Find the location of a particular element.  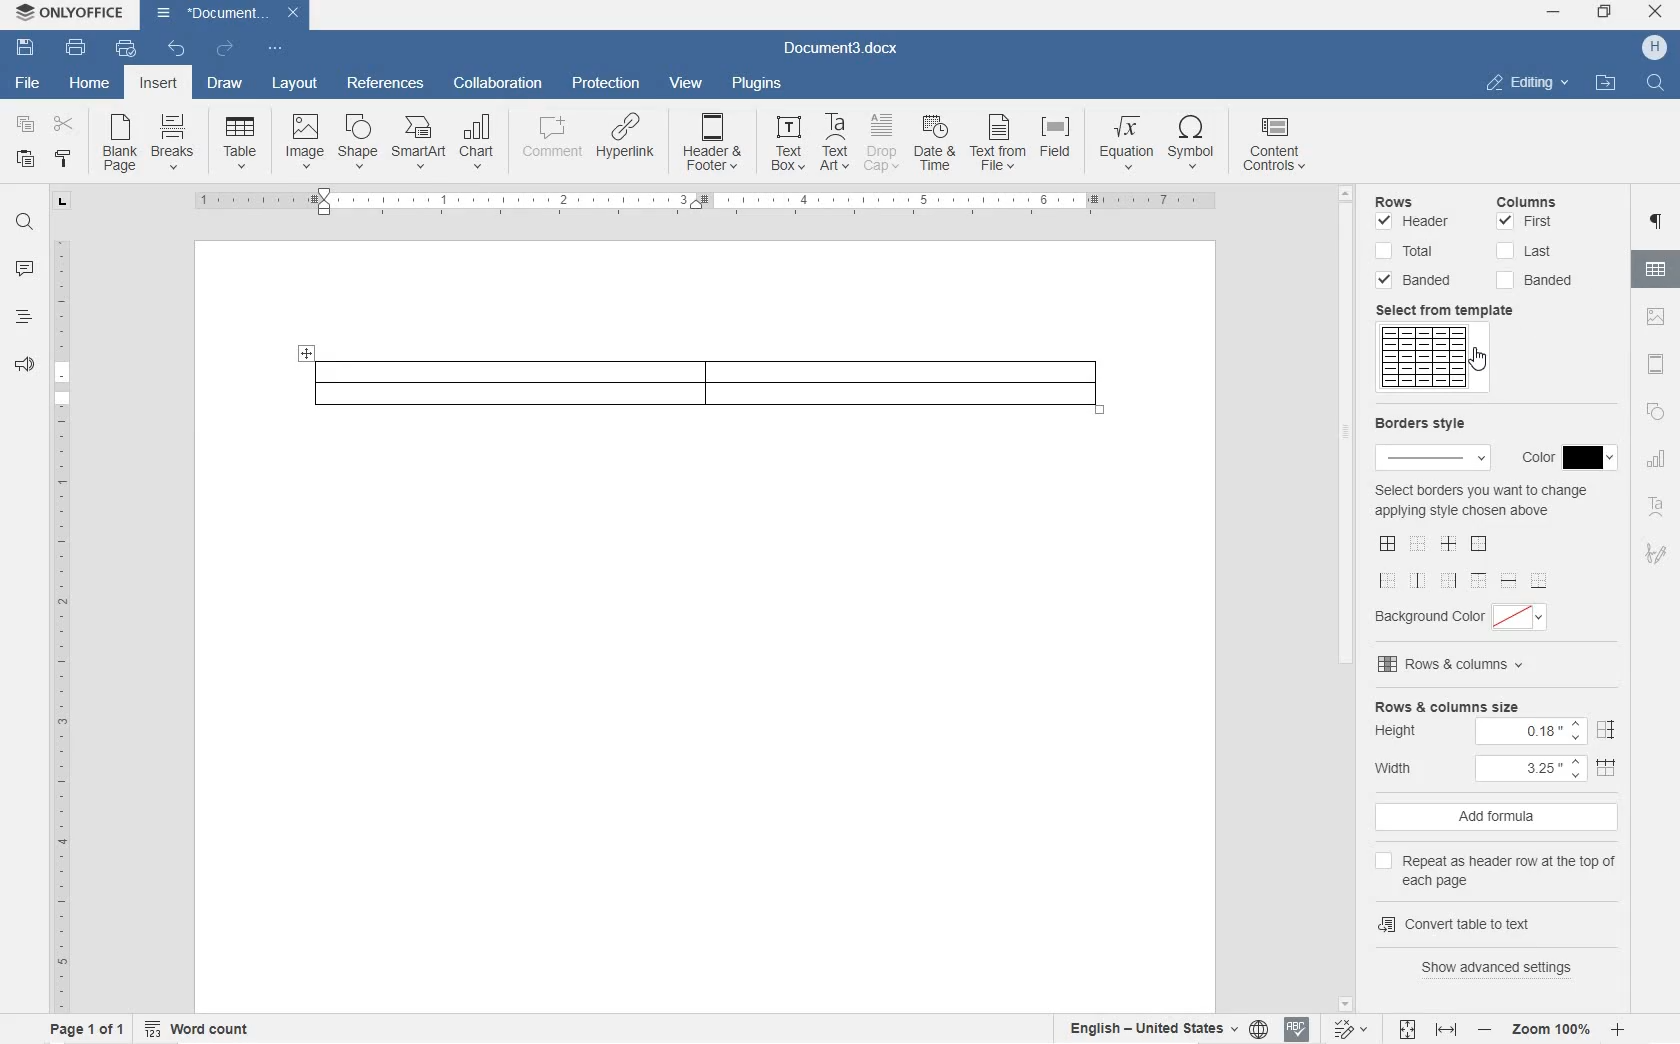

open file location is located at coordinates (1606, 84).